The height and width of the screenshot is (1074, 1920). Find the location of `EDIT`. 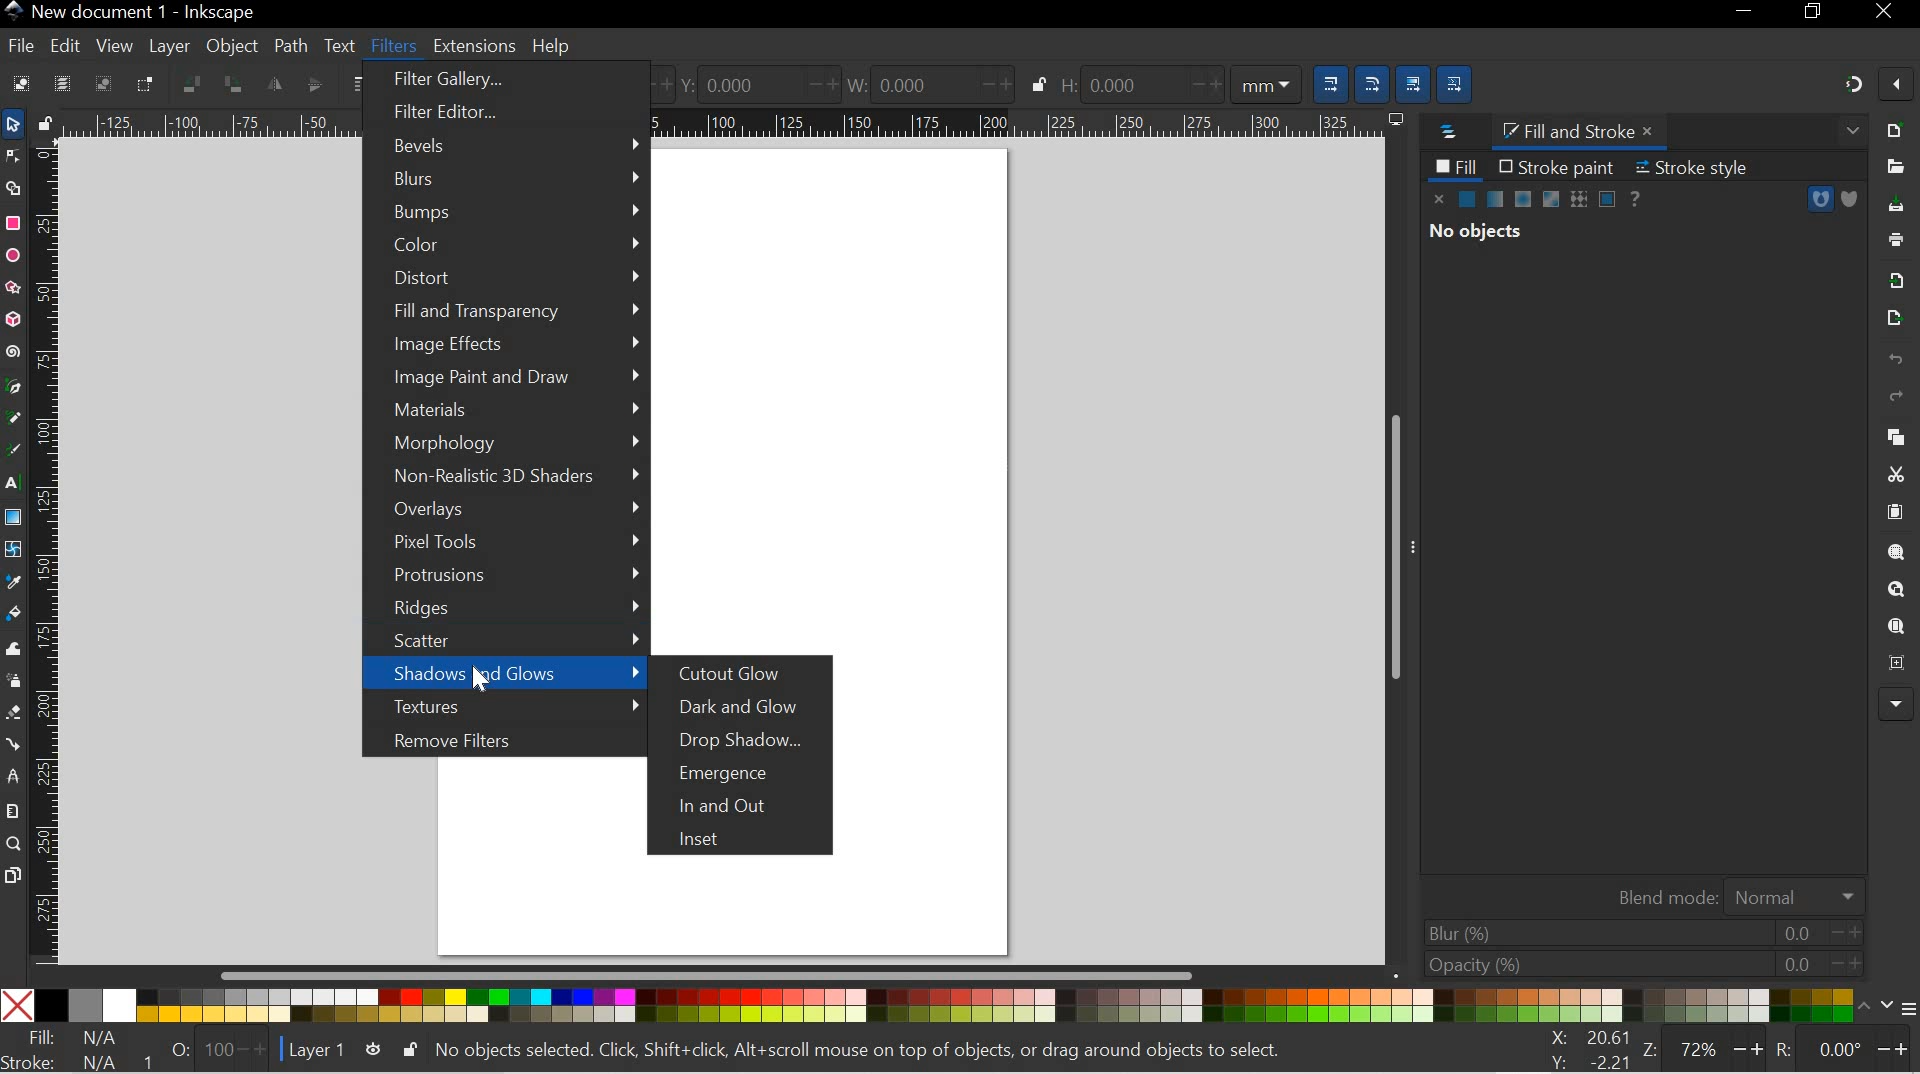

EDIT is located at coordinates (64, 45).